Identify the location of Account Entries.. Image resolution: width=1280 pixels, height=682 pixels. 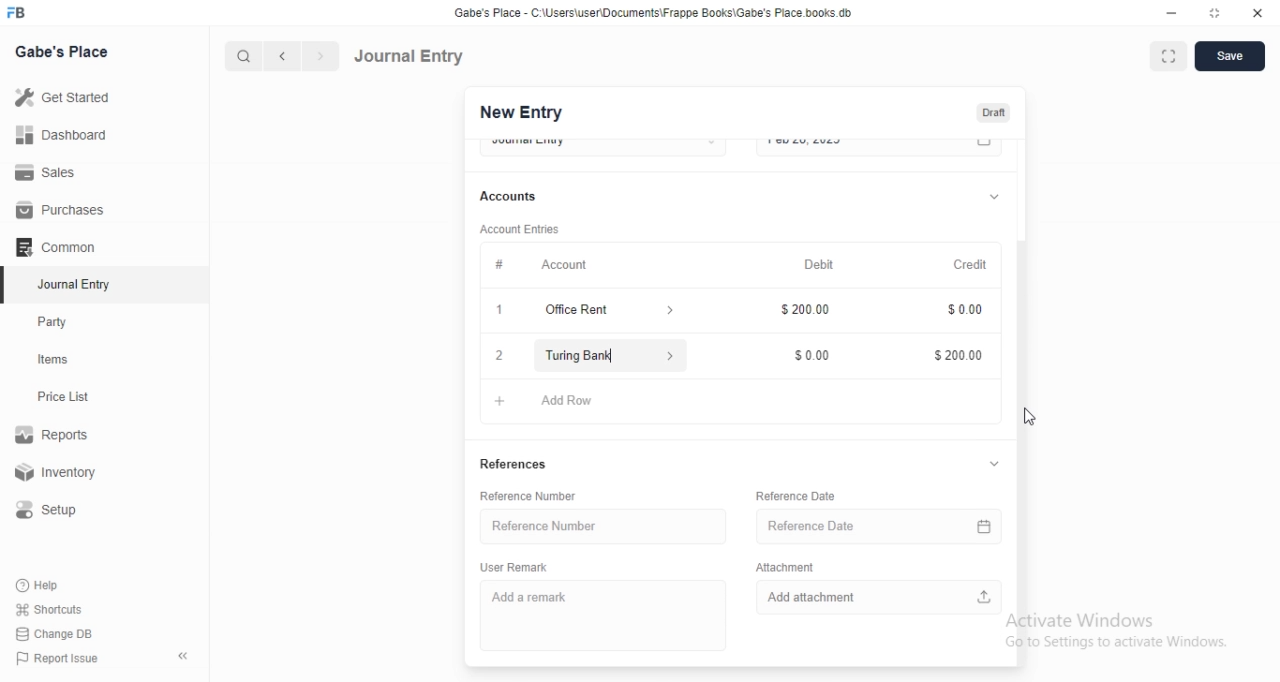
(518, 229).